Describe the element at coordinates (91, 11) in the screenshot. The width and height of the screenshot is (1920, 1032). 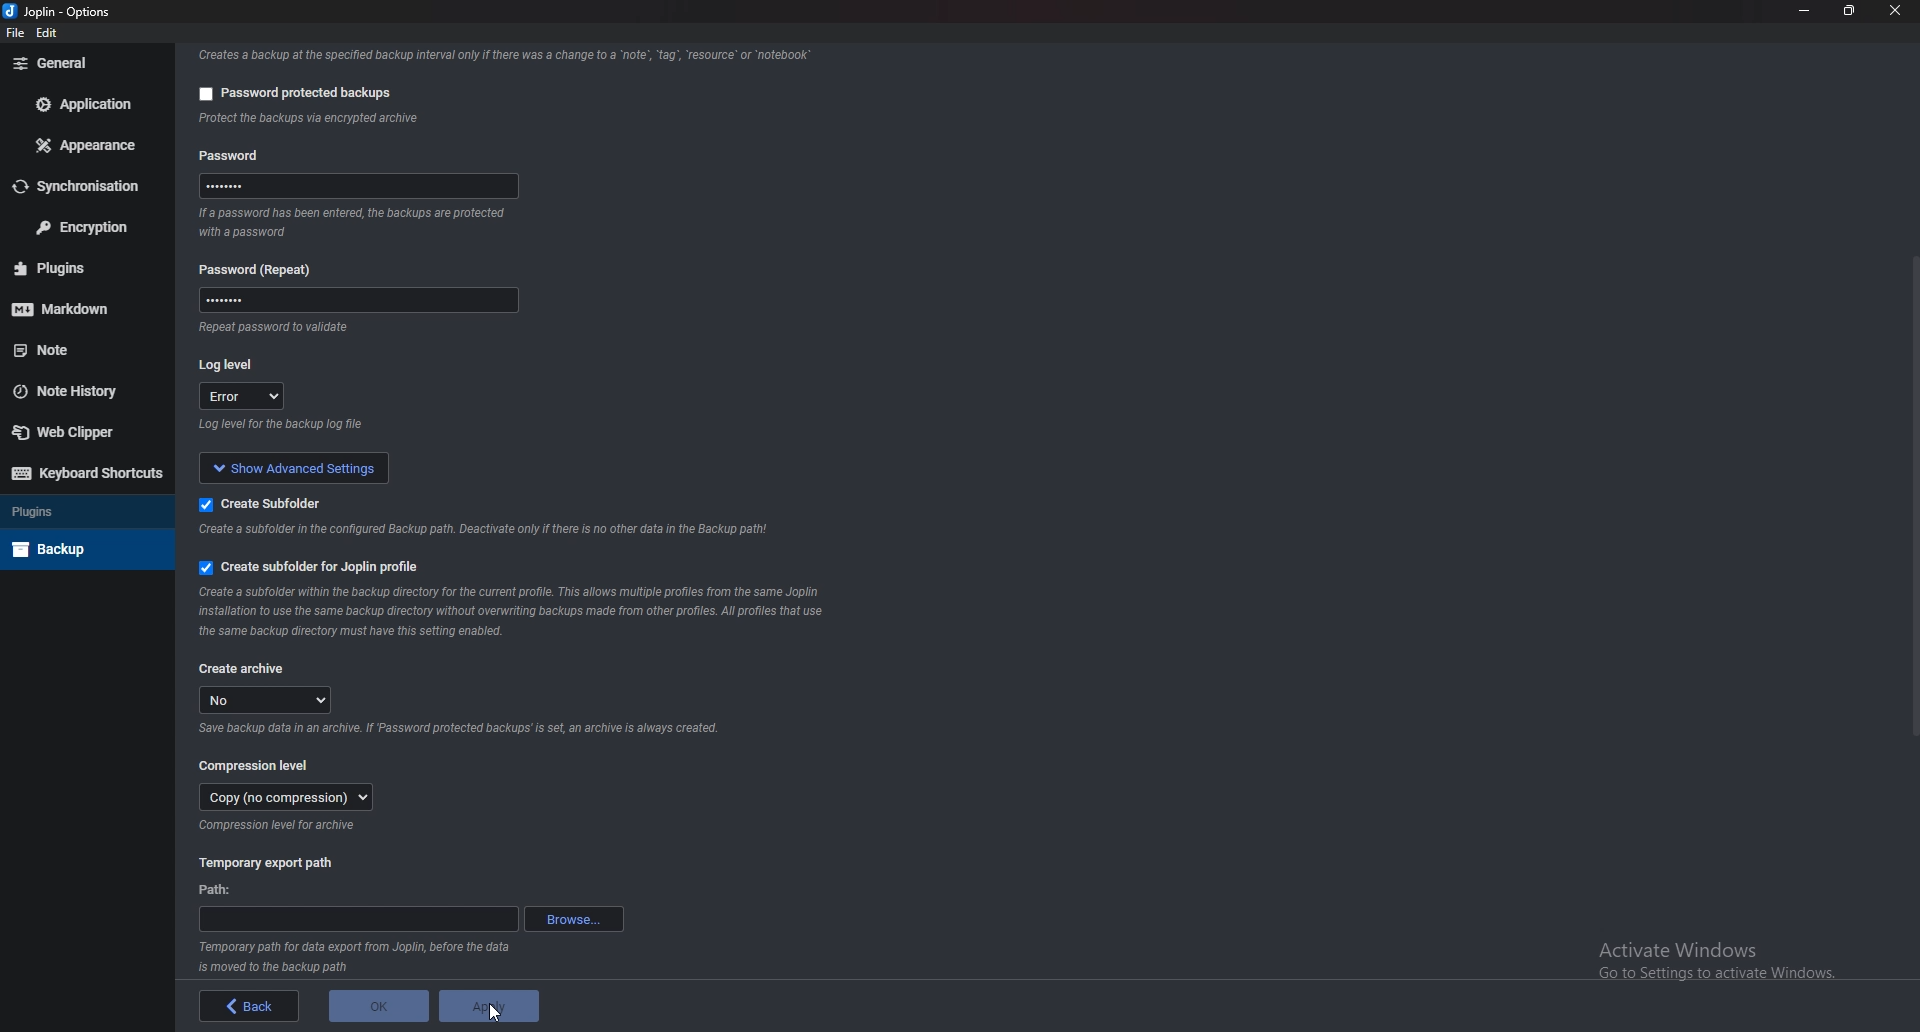
I see `options` at that location.